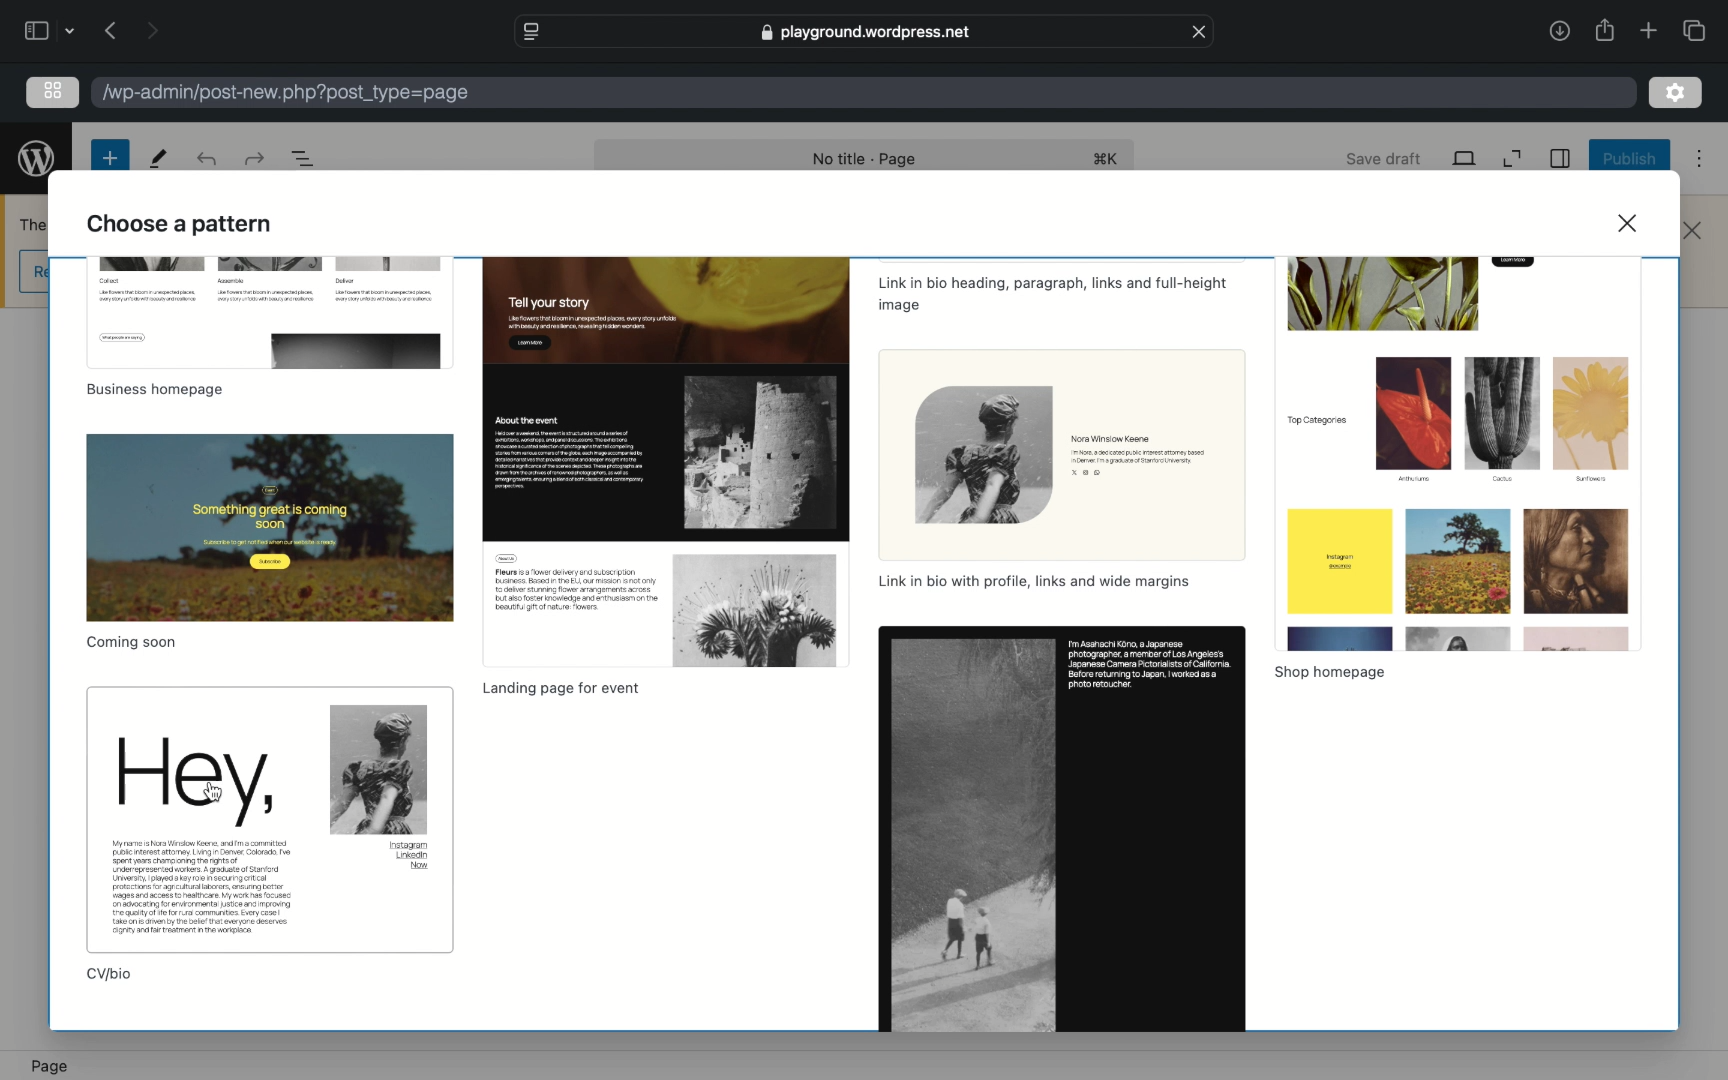 This screenshot has width=1728, height=1080. What do you see at coordinates (1104, 158) in the screenshot?
I see `shortcut` at bounding box center [1104, 158].